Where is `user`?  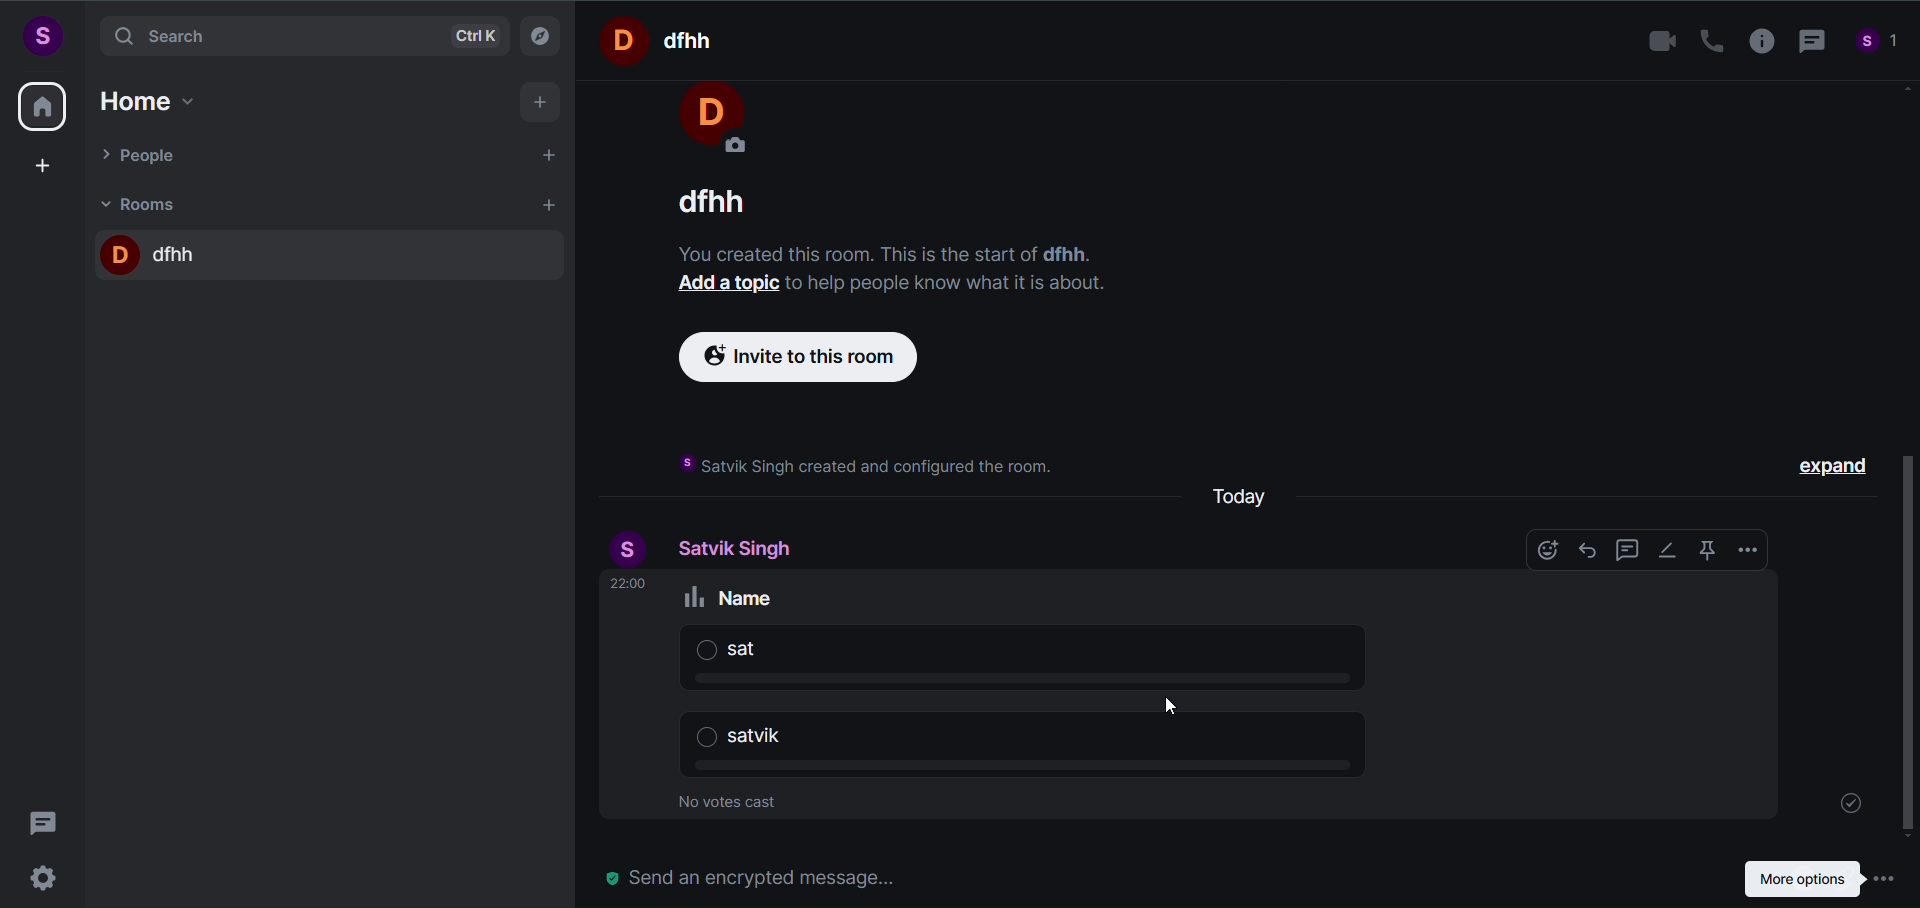 user is located at coordinates (632, 549).